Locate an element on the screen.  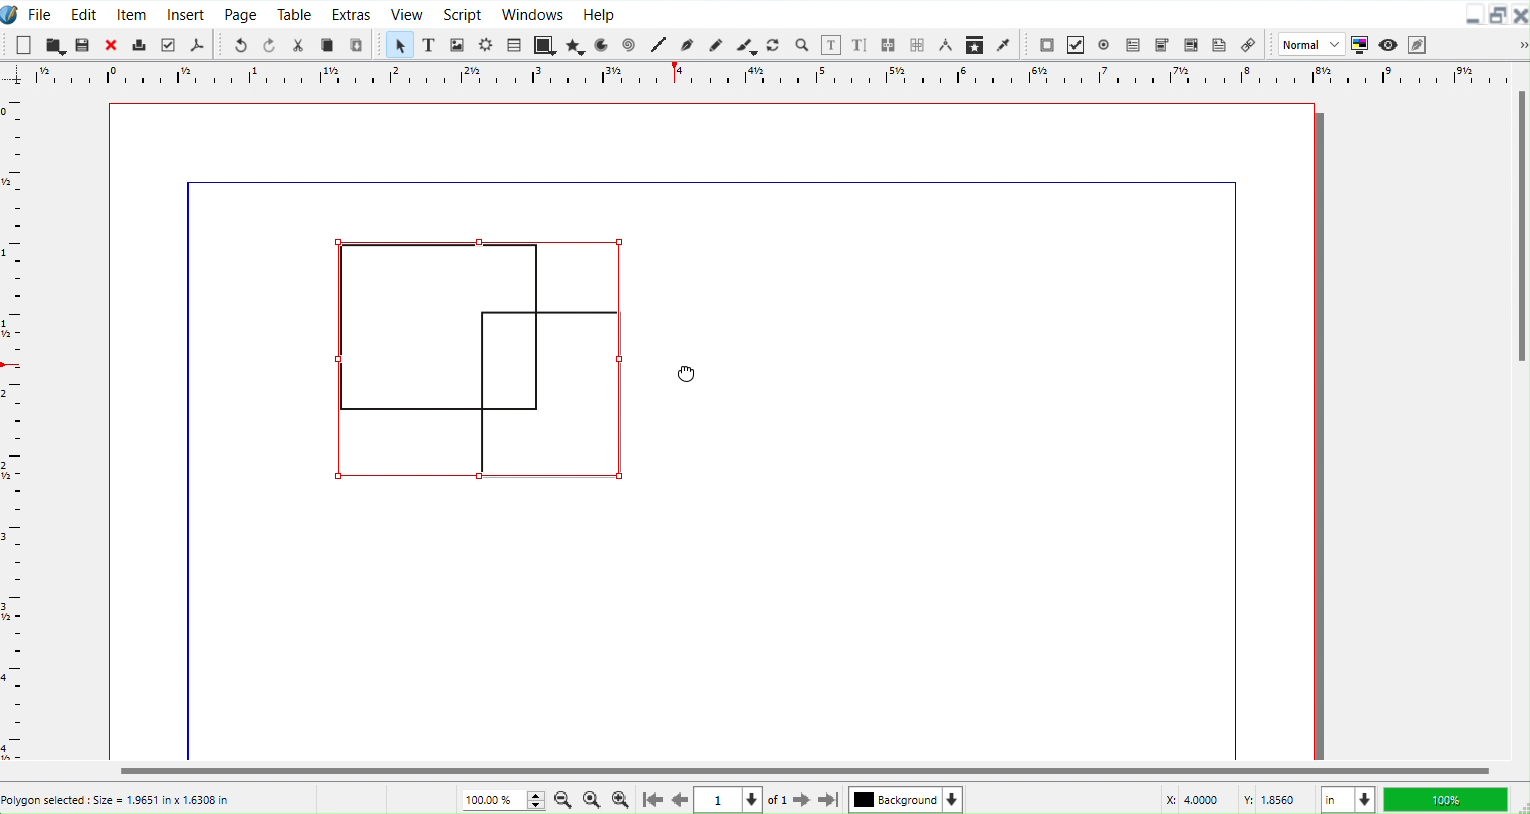
Table is located at coordinates (514, 44).